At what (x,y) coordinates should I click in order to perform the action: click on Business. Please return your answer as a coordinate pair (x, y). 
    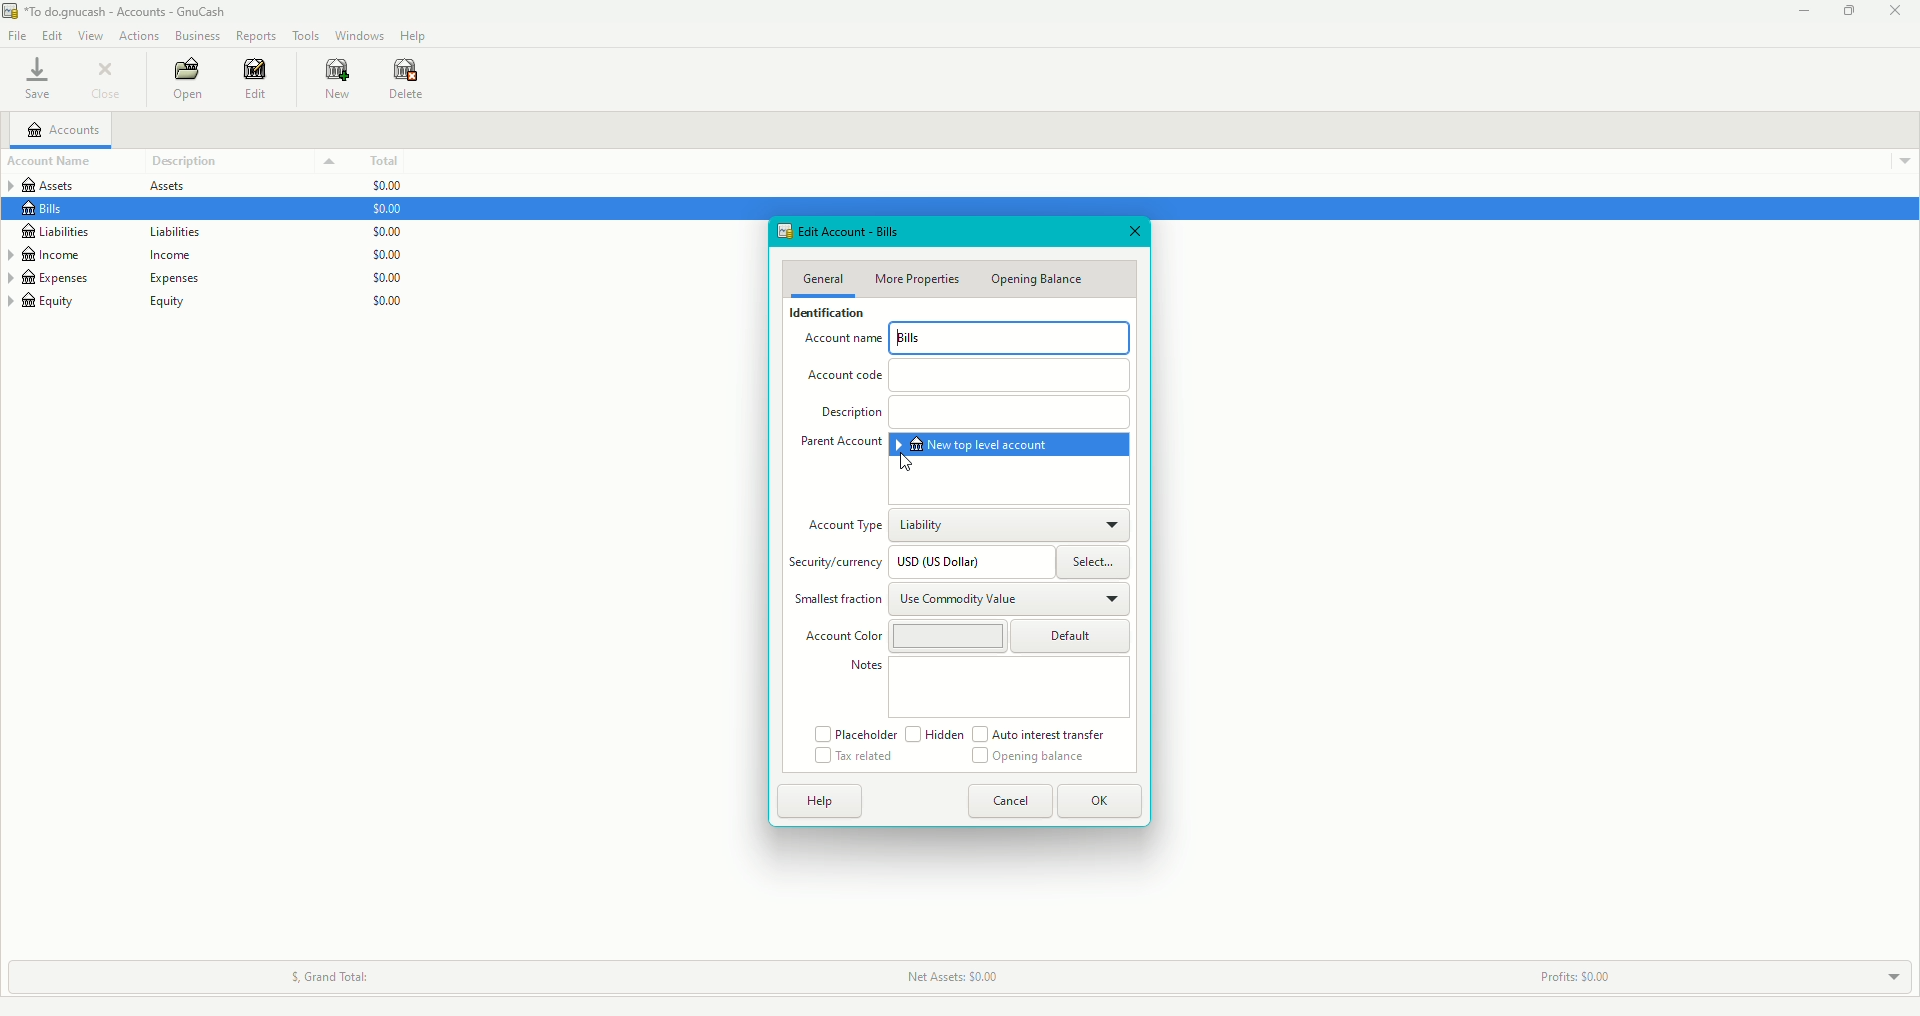
    Looking at the image, I should click on (198, 36).